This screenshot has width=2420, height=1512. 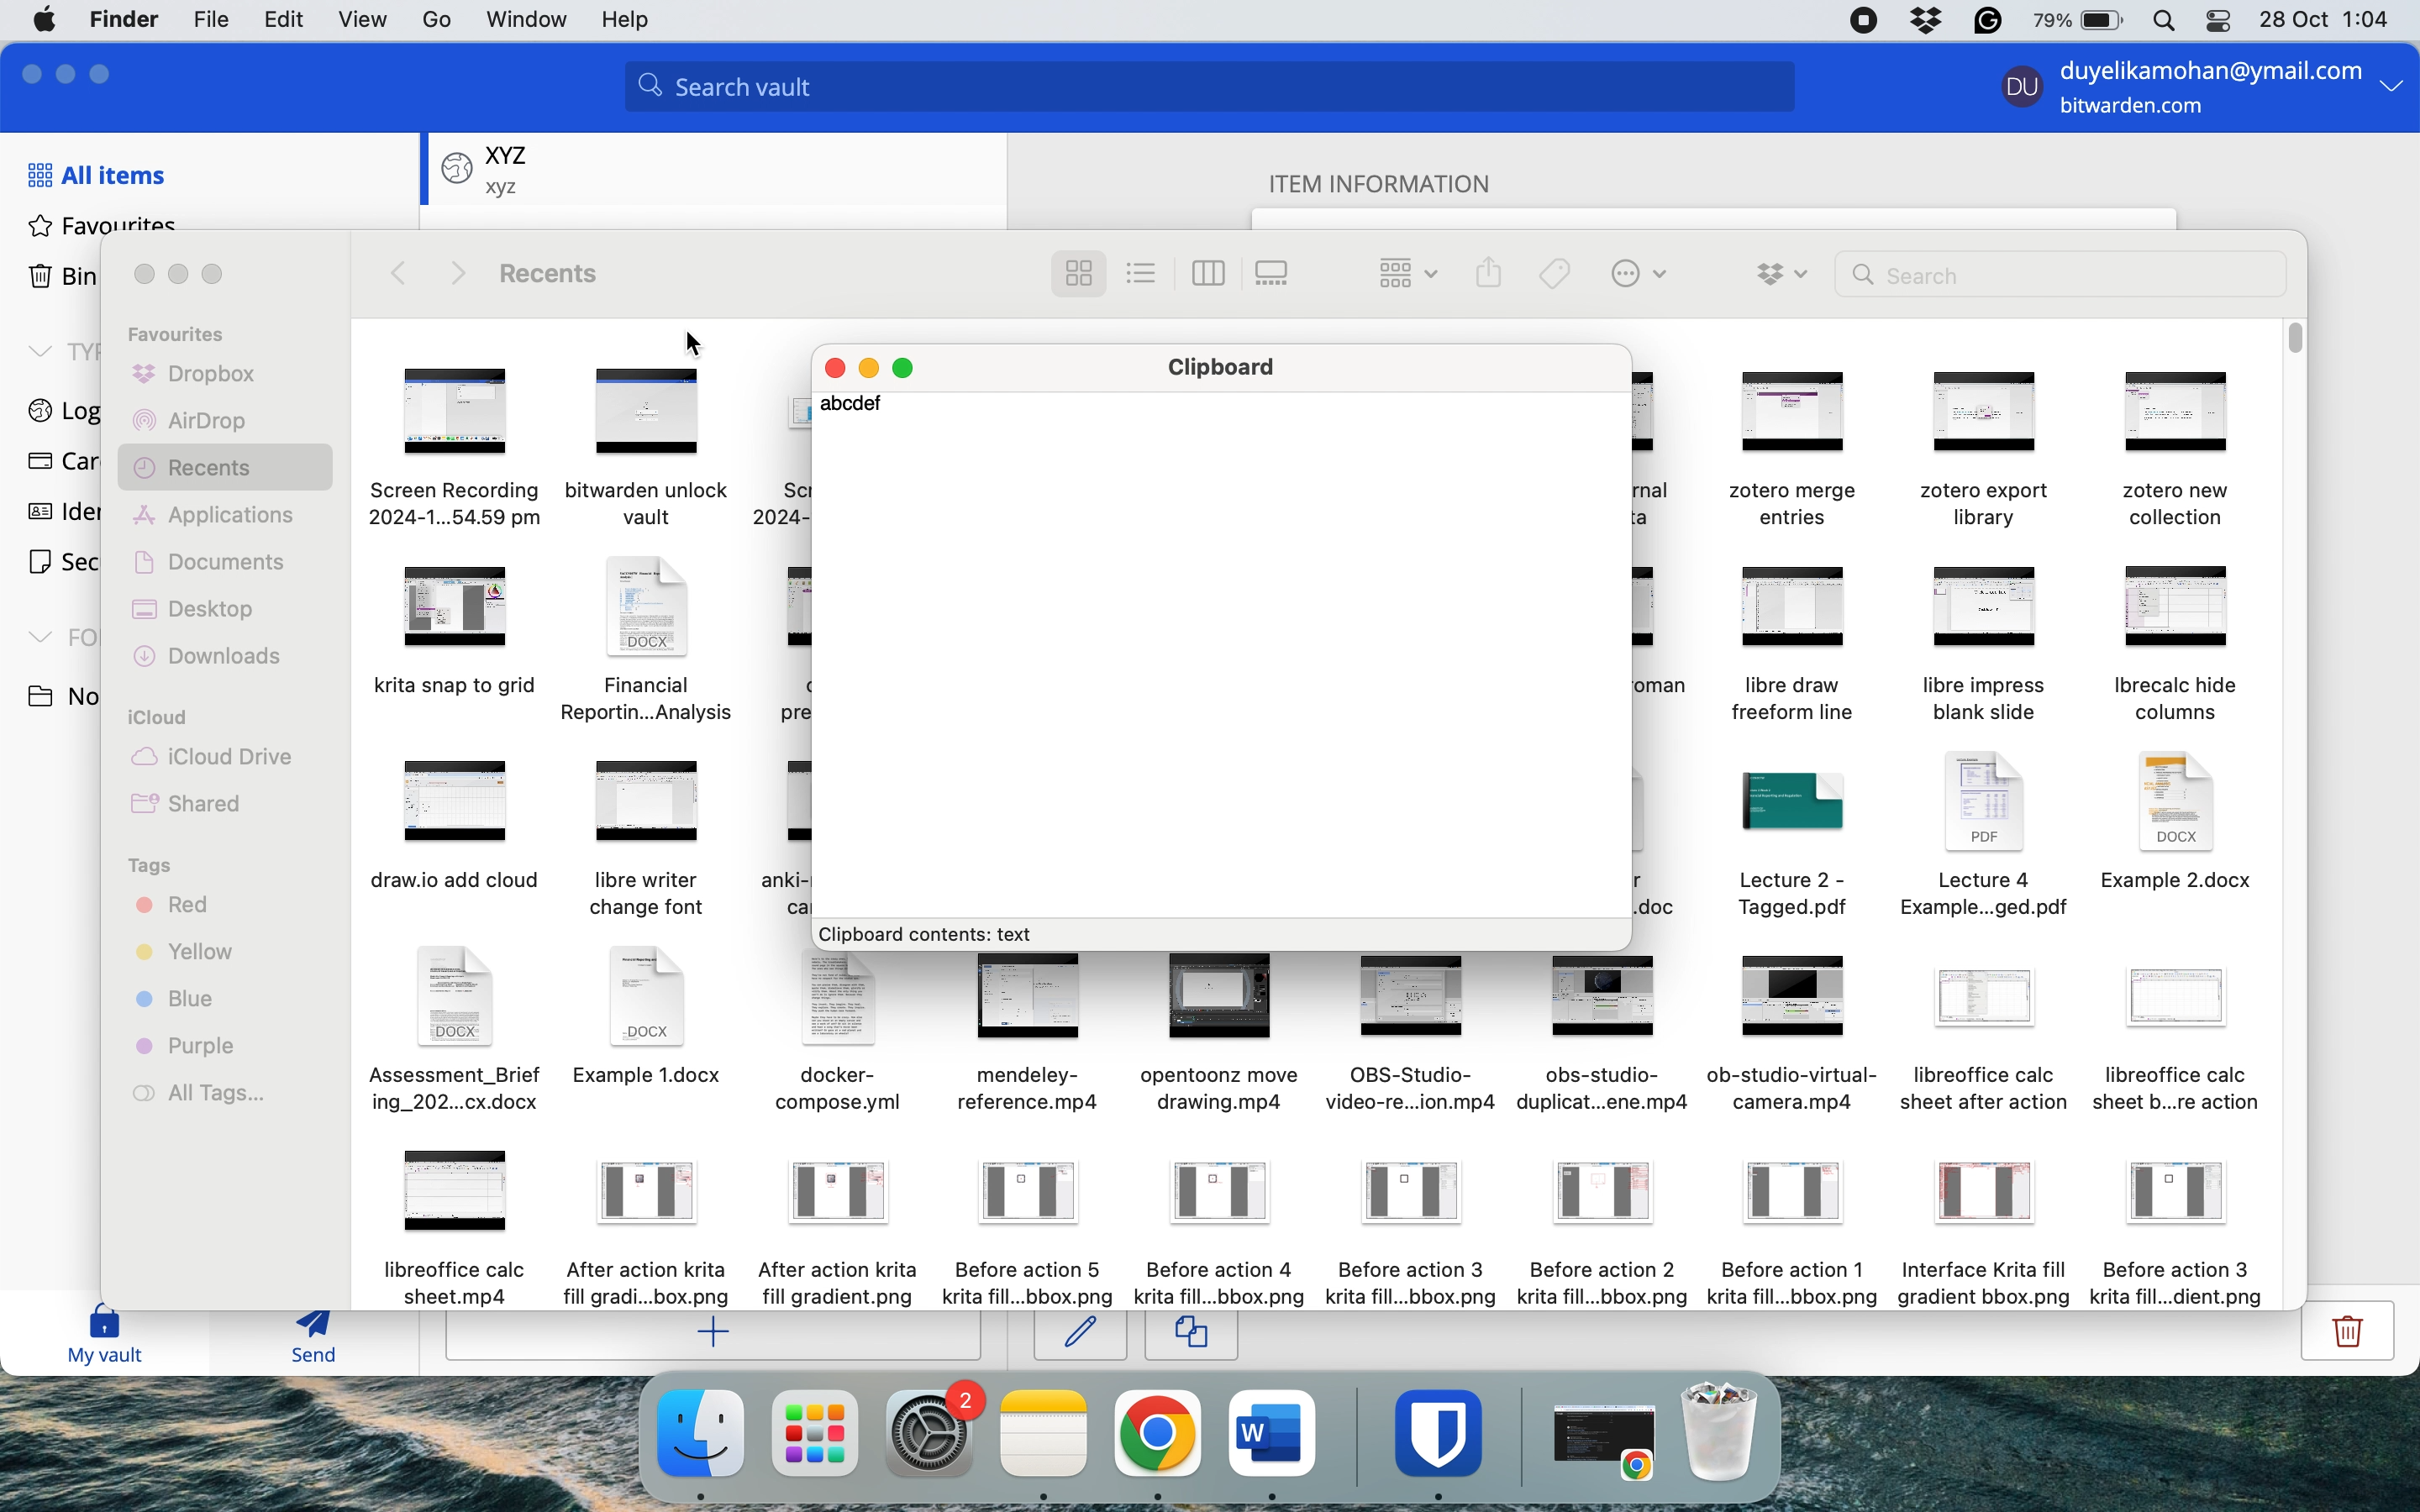 What do you see at coordinates (1317, 1131) in the screenshot?
I see `system files` at bounding box center [1317, 1131].